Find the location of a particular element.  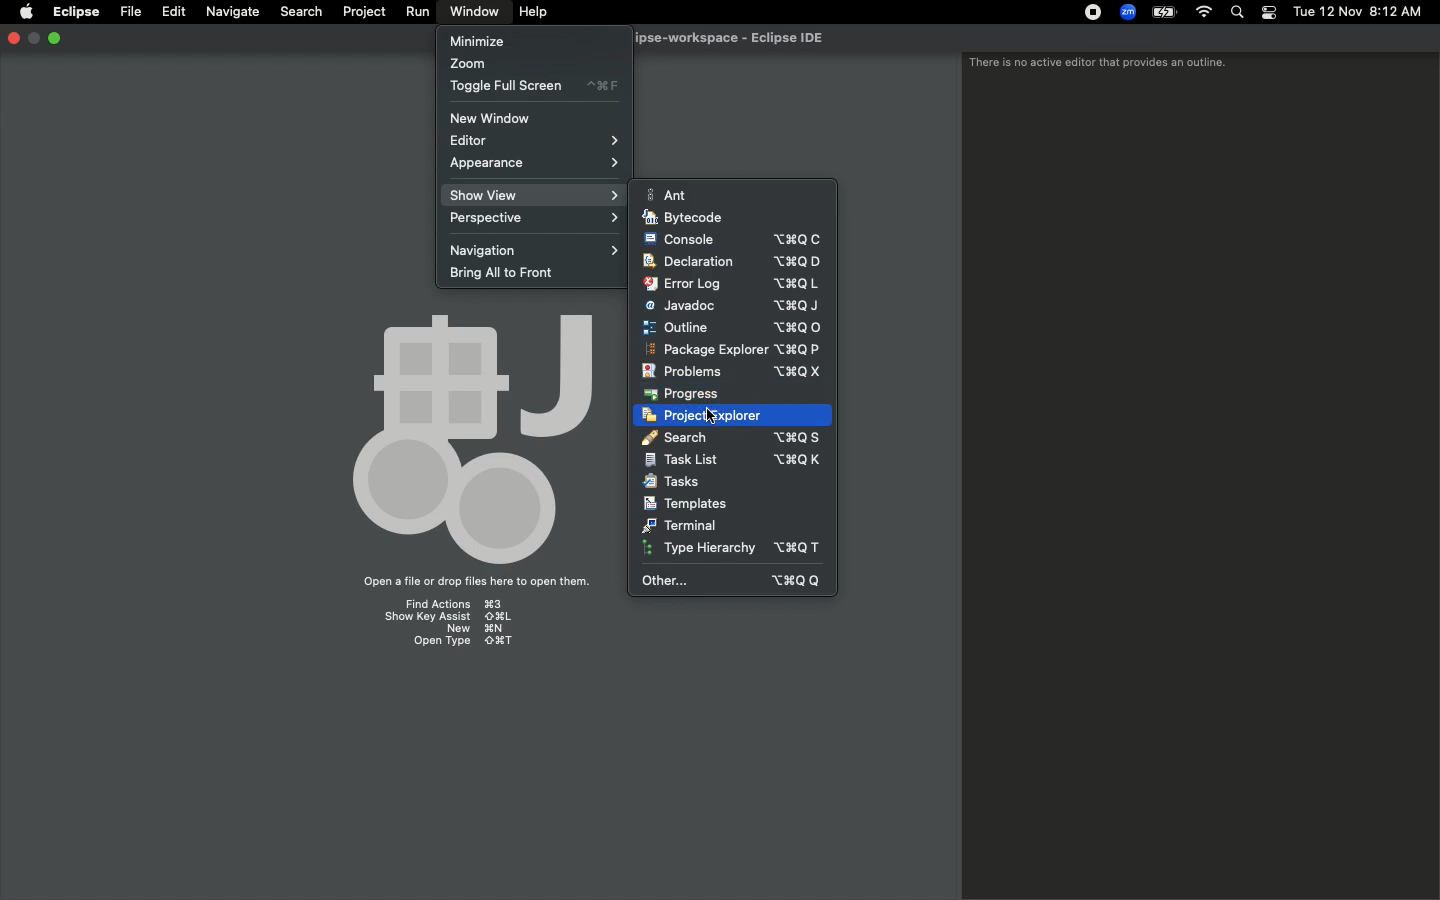

Click outline is located at coordinates (731, 327).